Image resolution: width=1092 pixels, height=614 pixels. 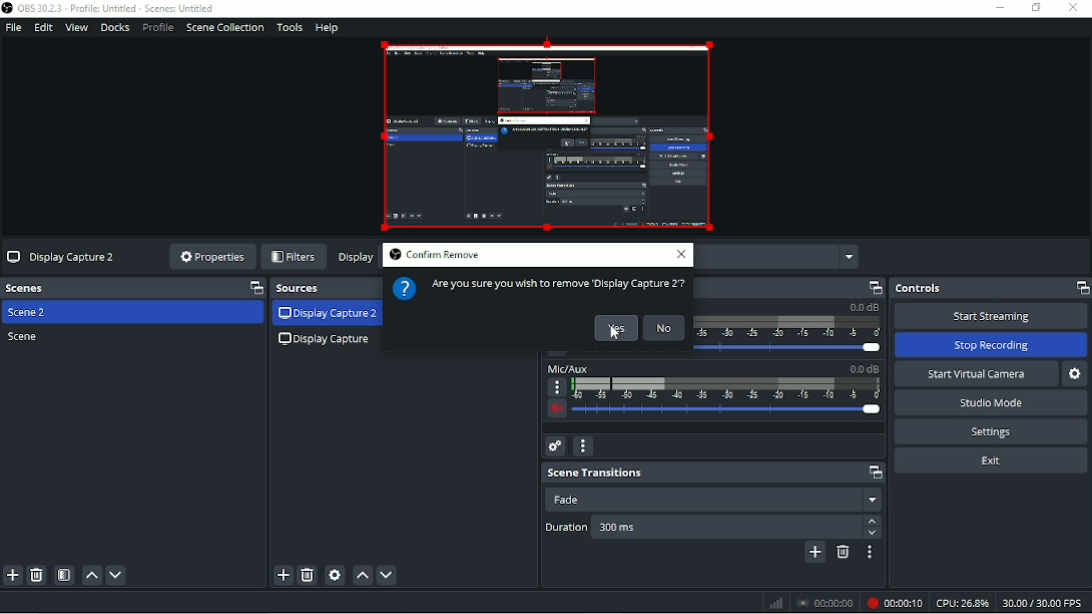 What do you see at coordinates (843, 553) in the screenshot?
I see `Remove configurable transition` at bounding box center [843, 553].